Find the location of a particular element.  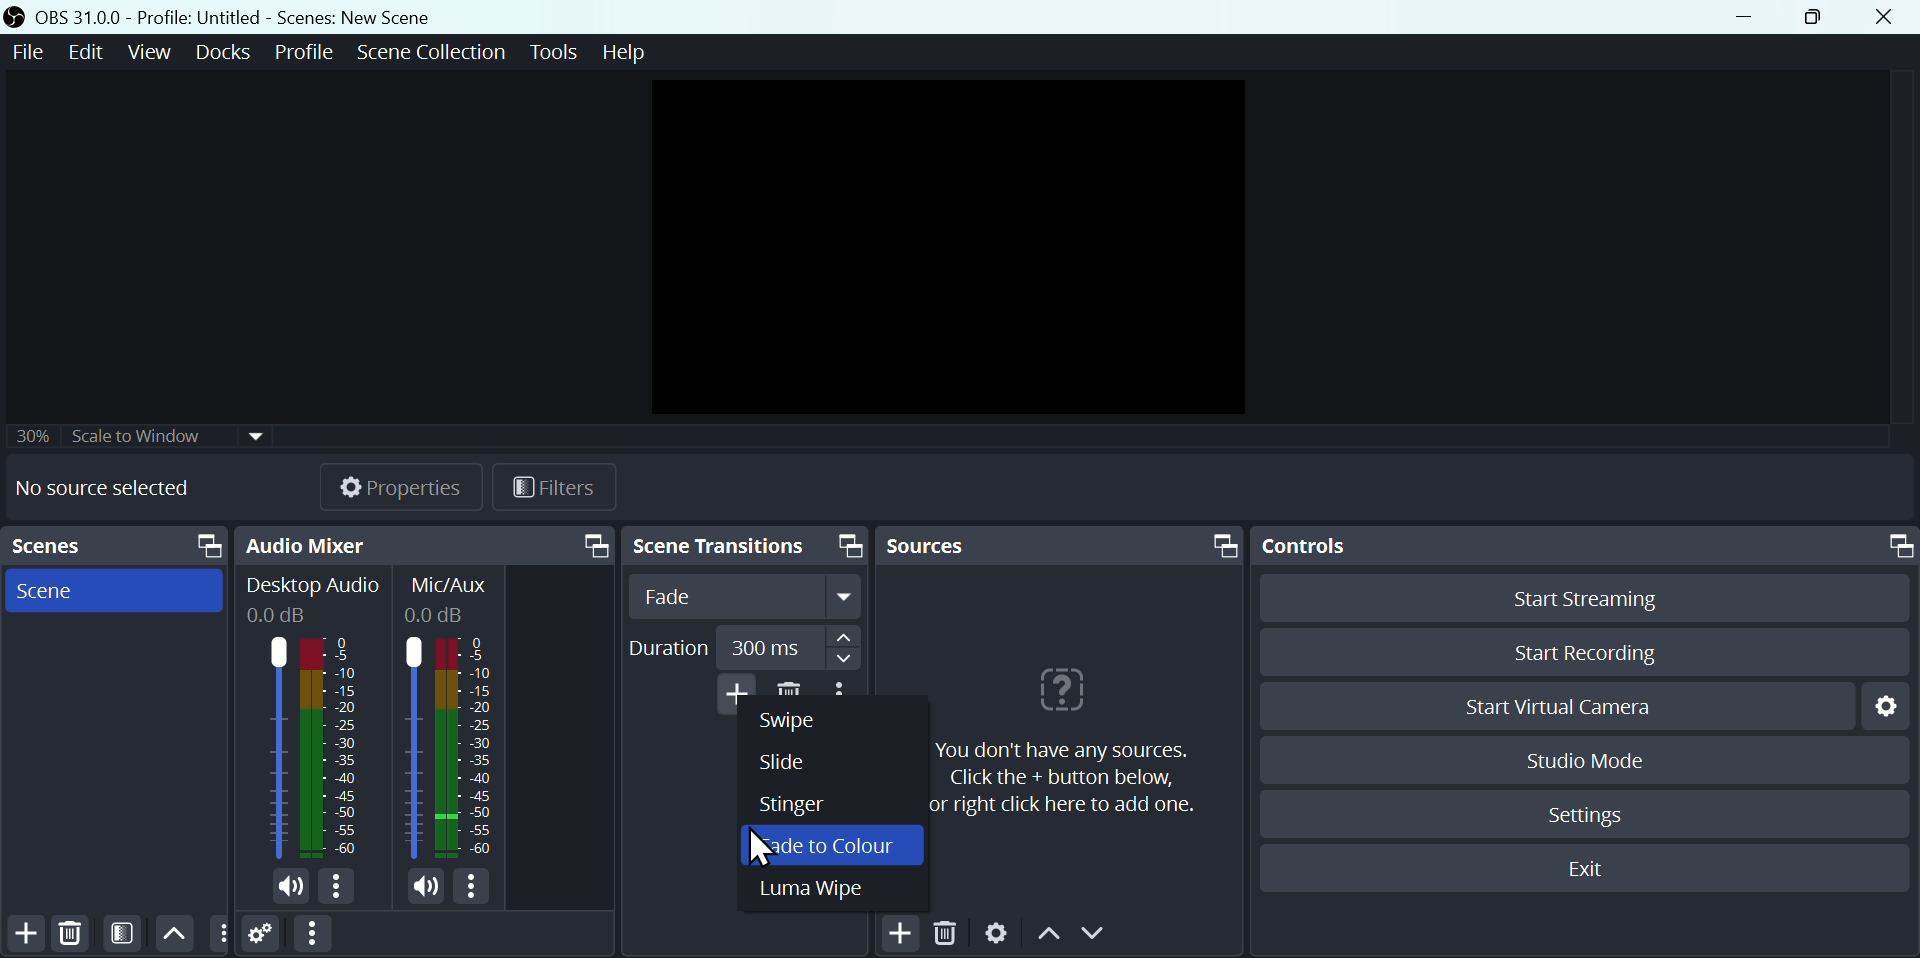

Properties is located at coordinates (403, 484).